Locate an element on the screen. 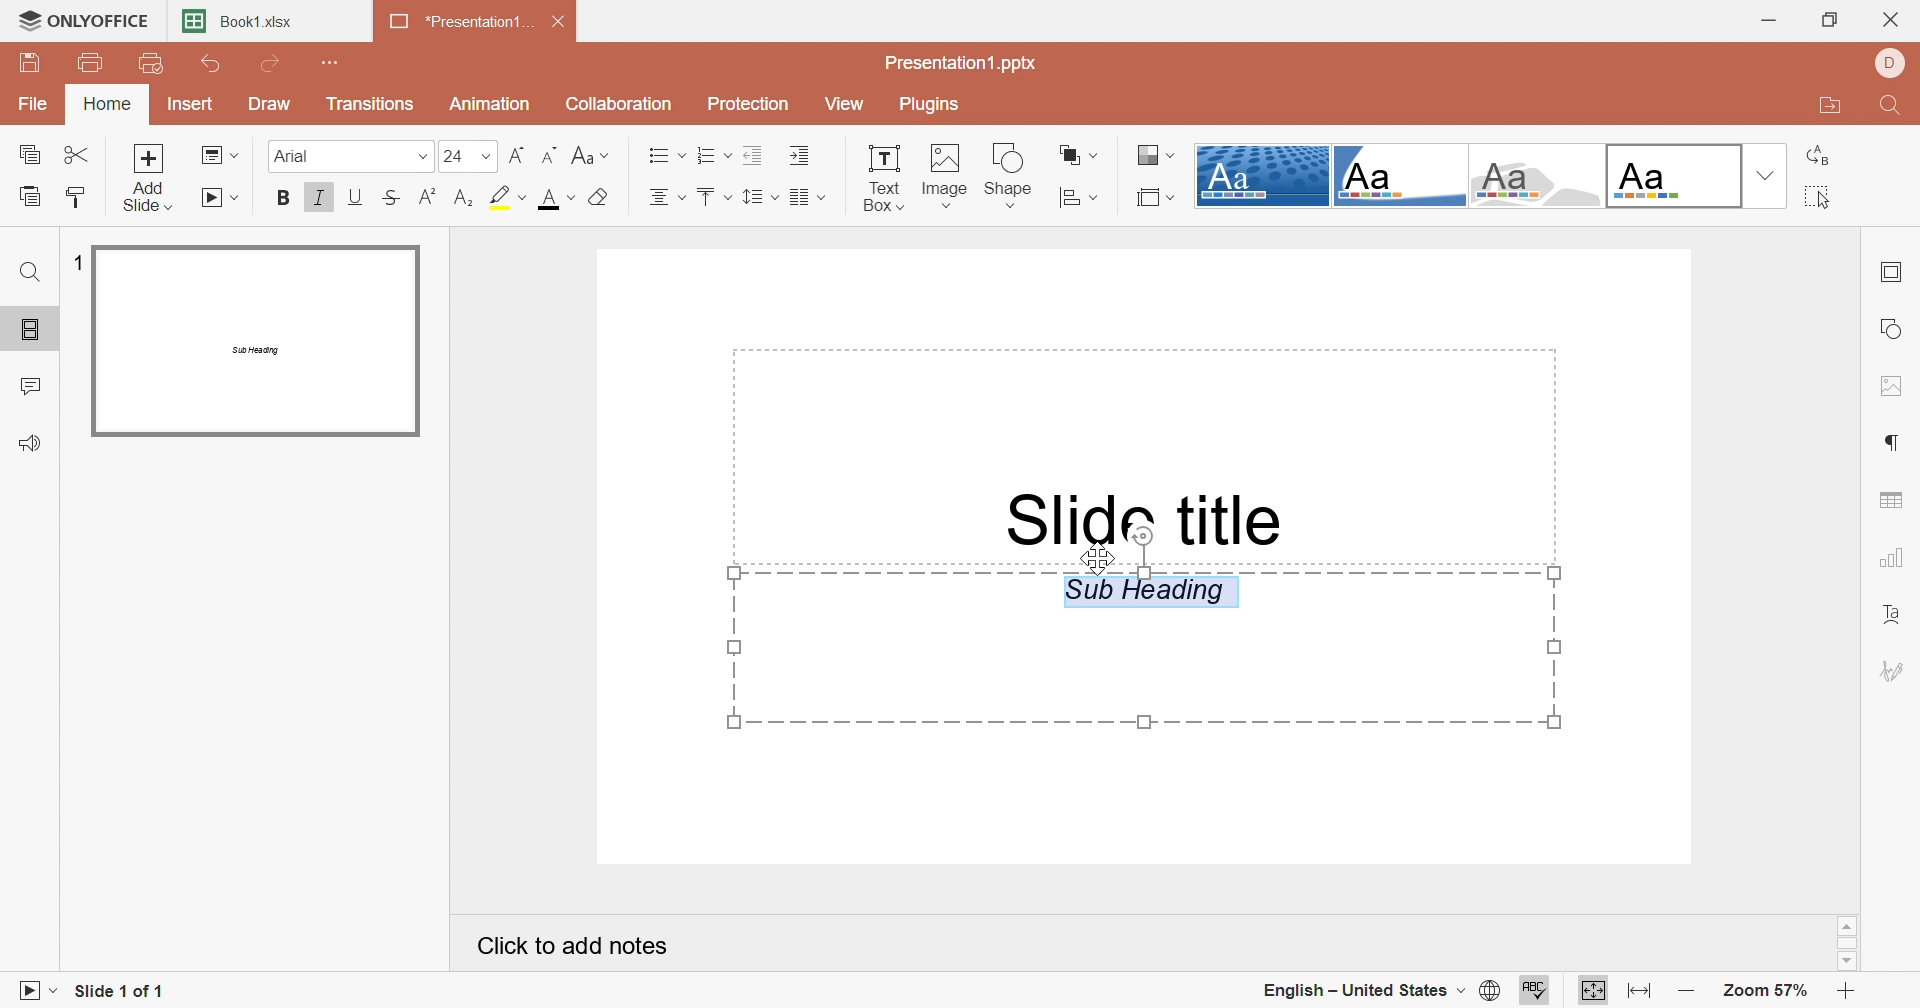  Bullets is located at coordinates (663, 156).